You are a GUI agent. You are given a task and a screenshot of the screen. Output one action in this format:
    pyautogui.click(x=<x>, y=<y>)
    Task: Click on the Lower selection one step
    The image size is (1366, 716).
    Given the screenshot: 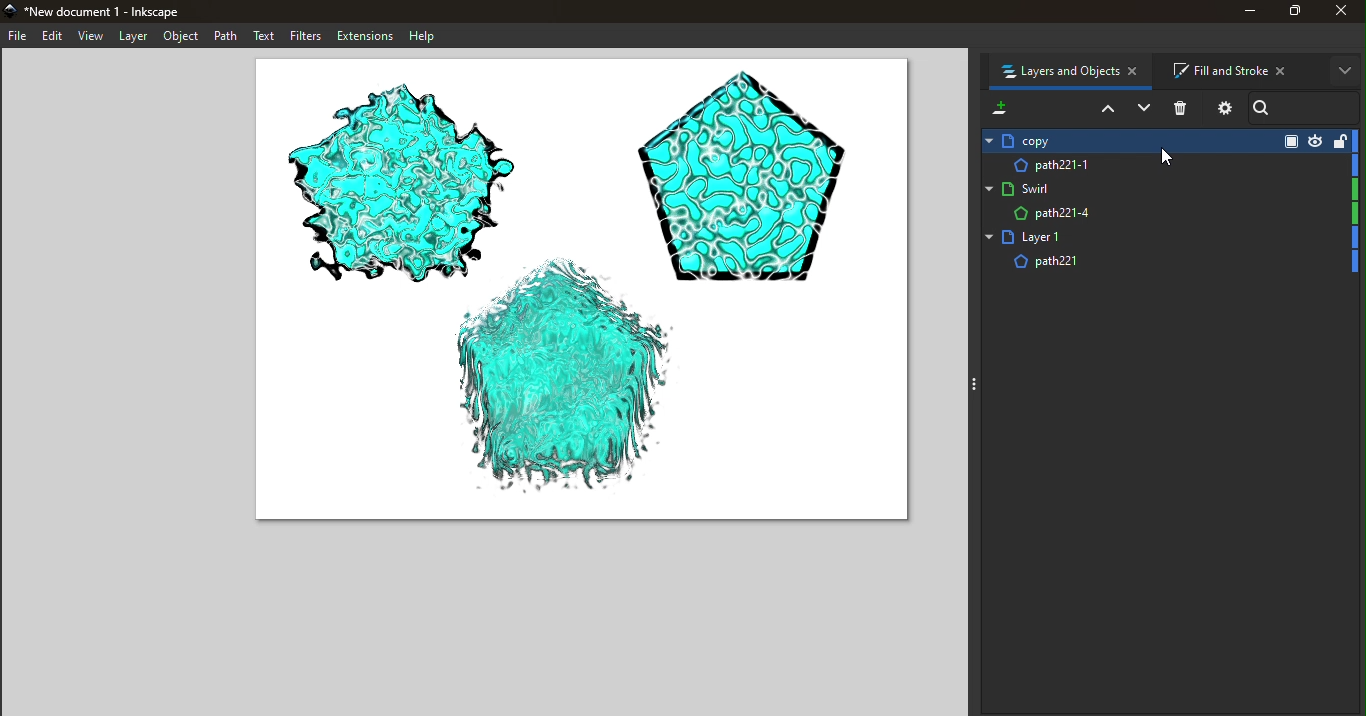 What is the action you would take?
    pyautogui.click(x=1143, y=109)
    